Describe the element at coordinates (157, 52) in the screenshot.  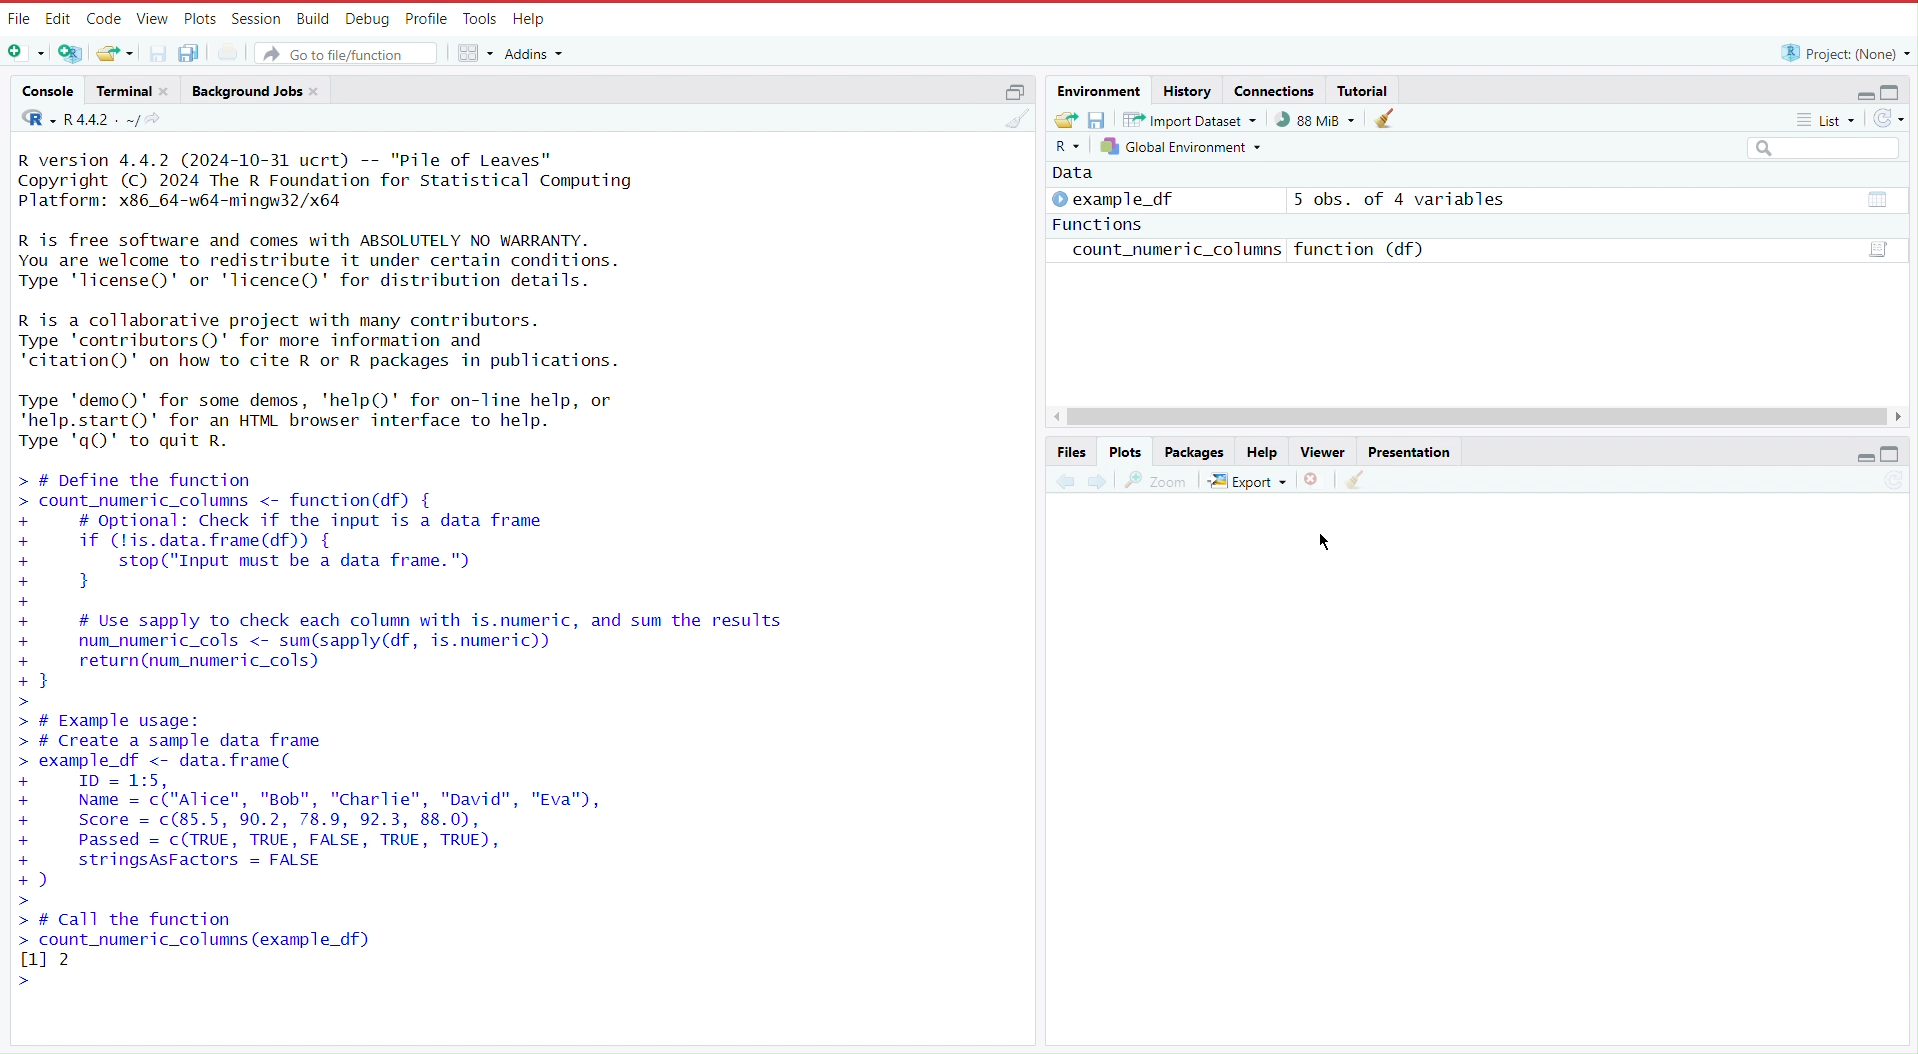
I see `Save current document (Ctrl + S)` at that location.